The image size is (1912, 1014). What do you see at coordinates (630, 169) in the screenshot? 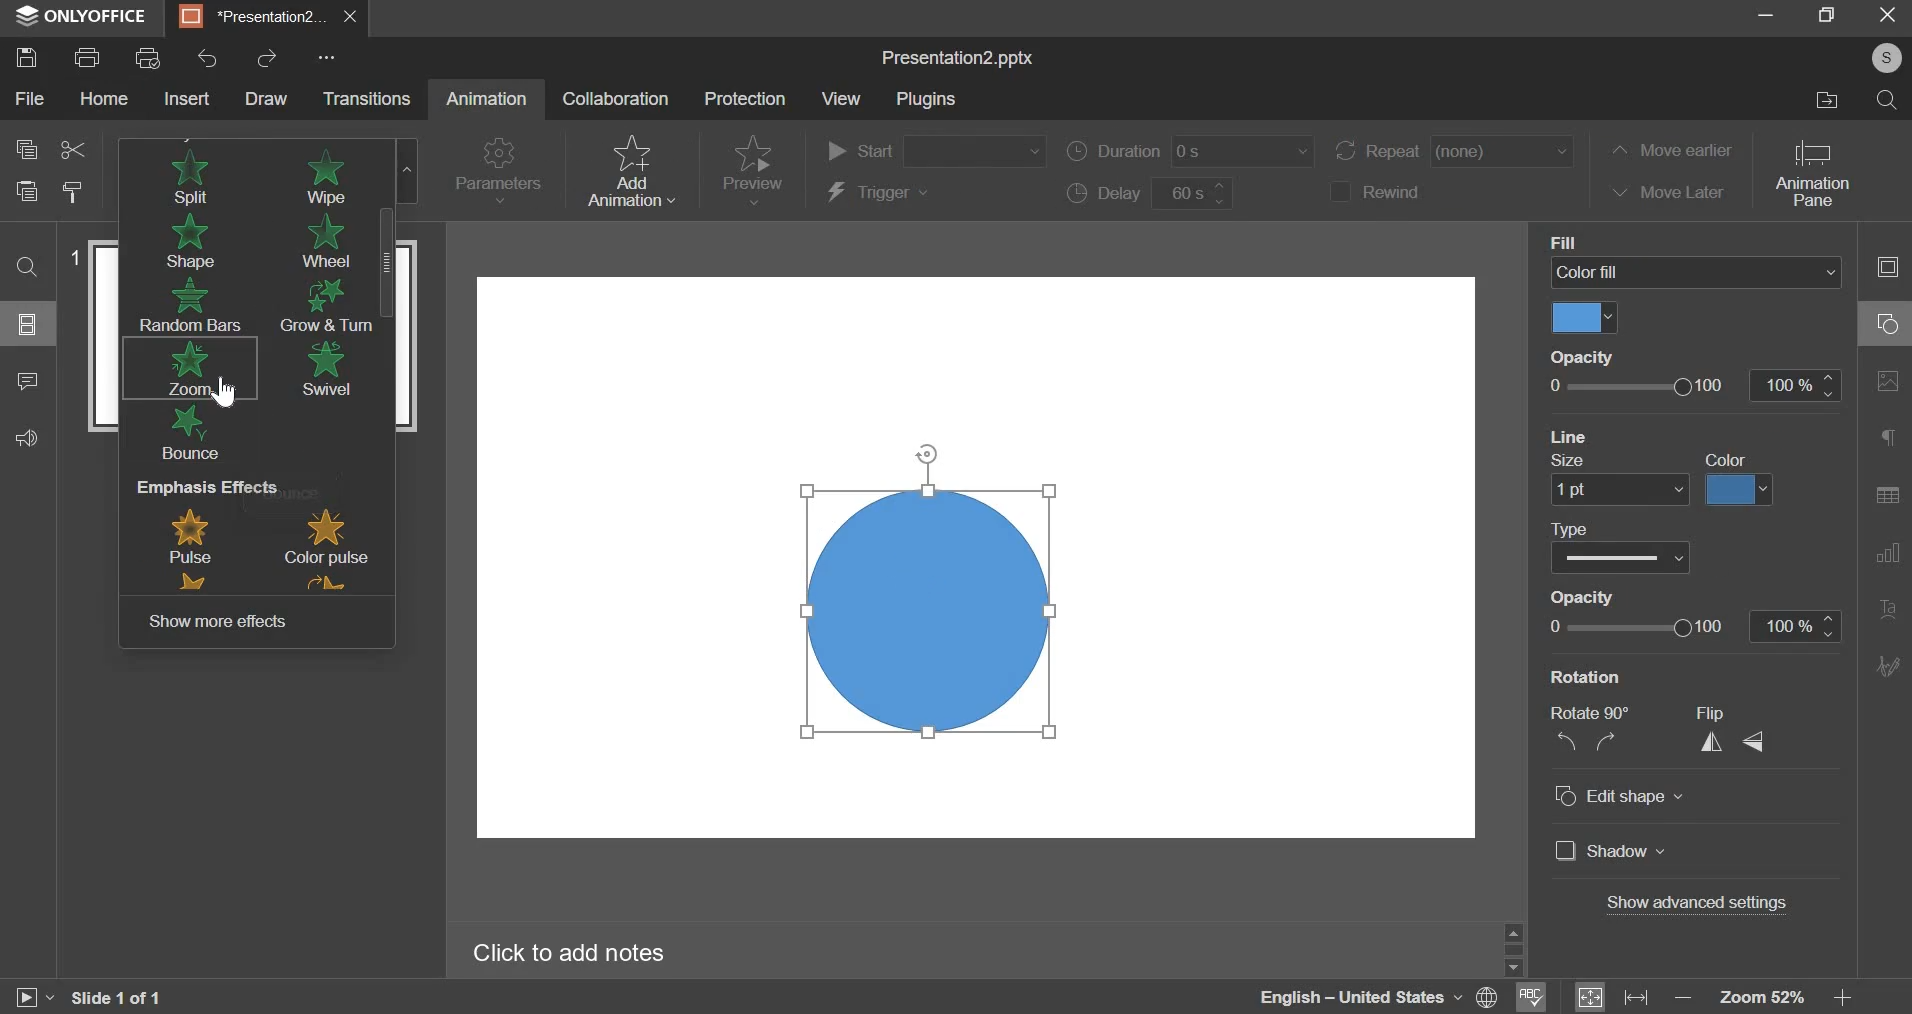
I see `add animation` at bounding box center [630, 169].